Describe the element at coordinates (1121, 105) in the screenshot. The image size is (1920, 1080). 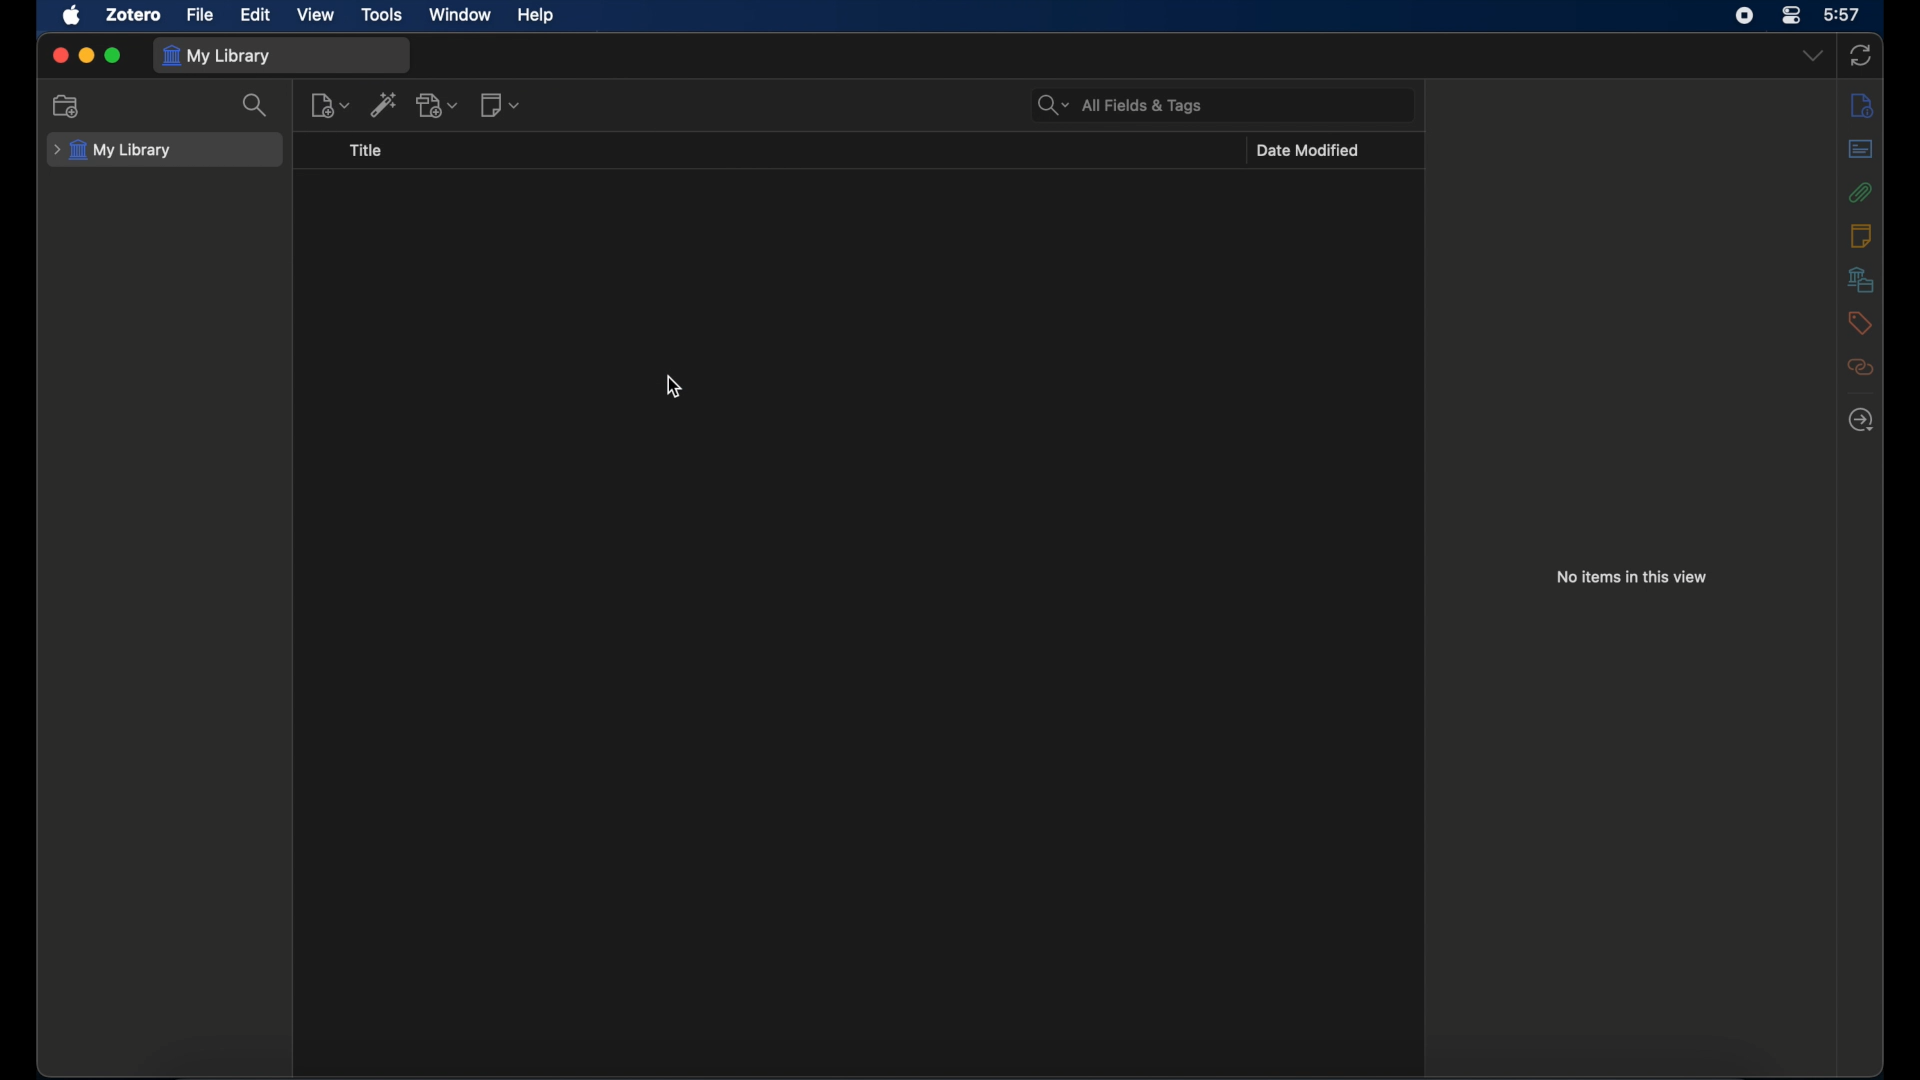
I see `search bar` at that location.